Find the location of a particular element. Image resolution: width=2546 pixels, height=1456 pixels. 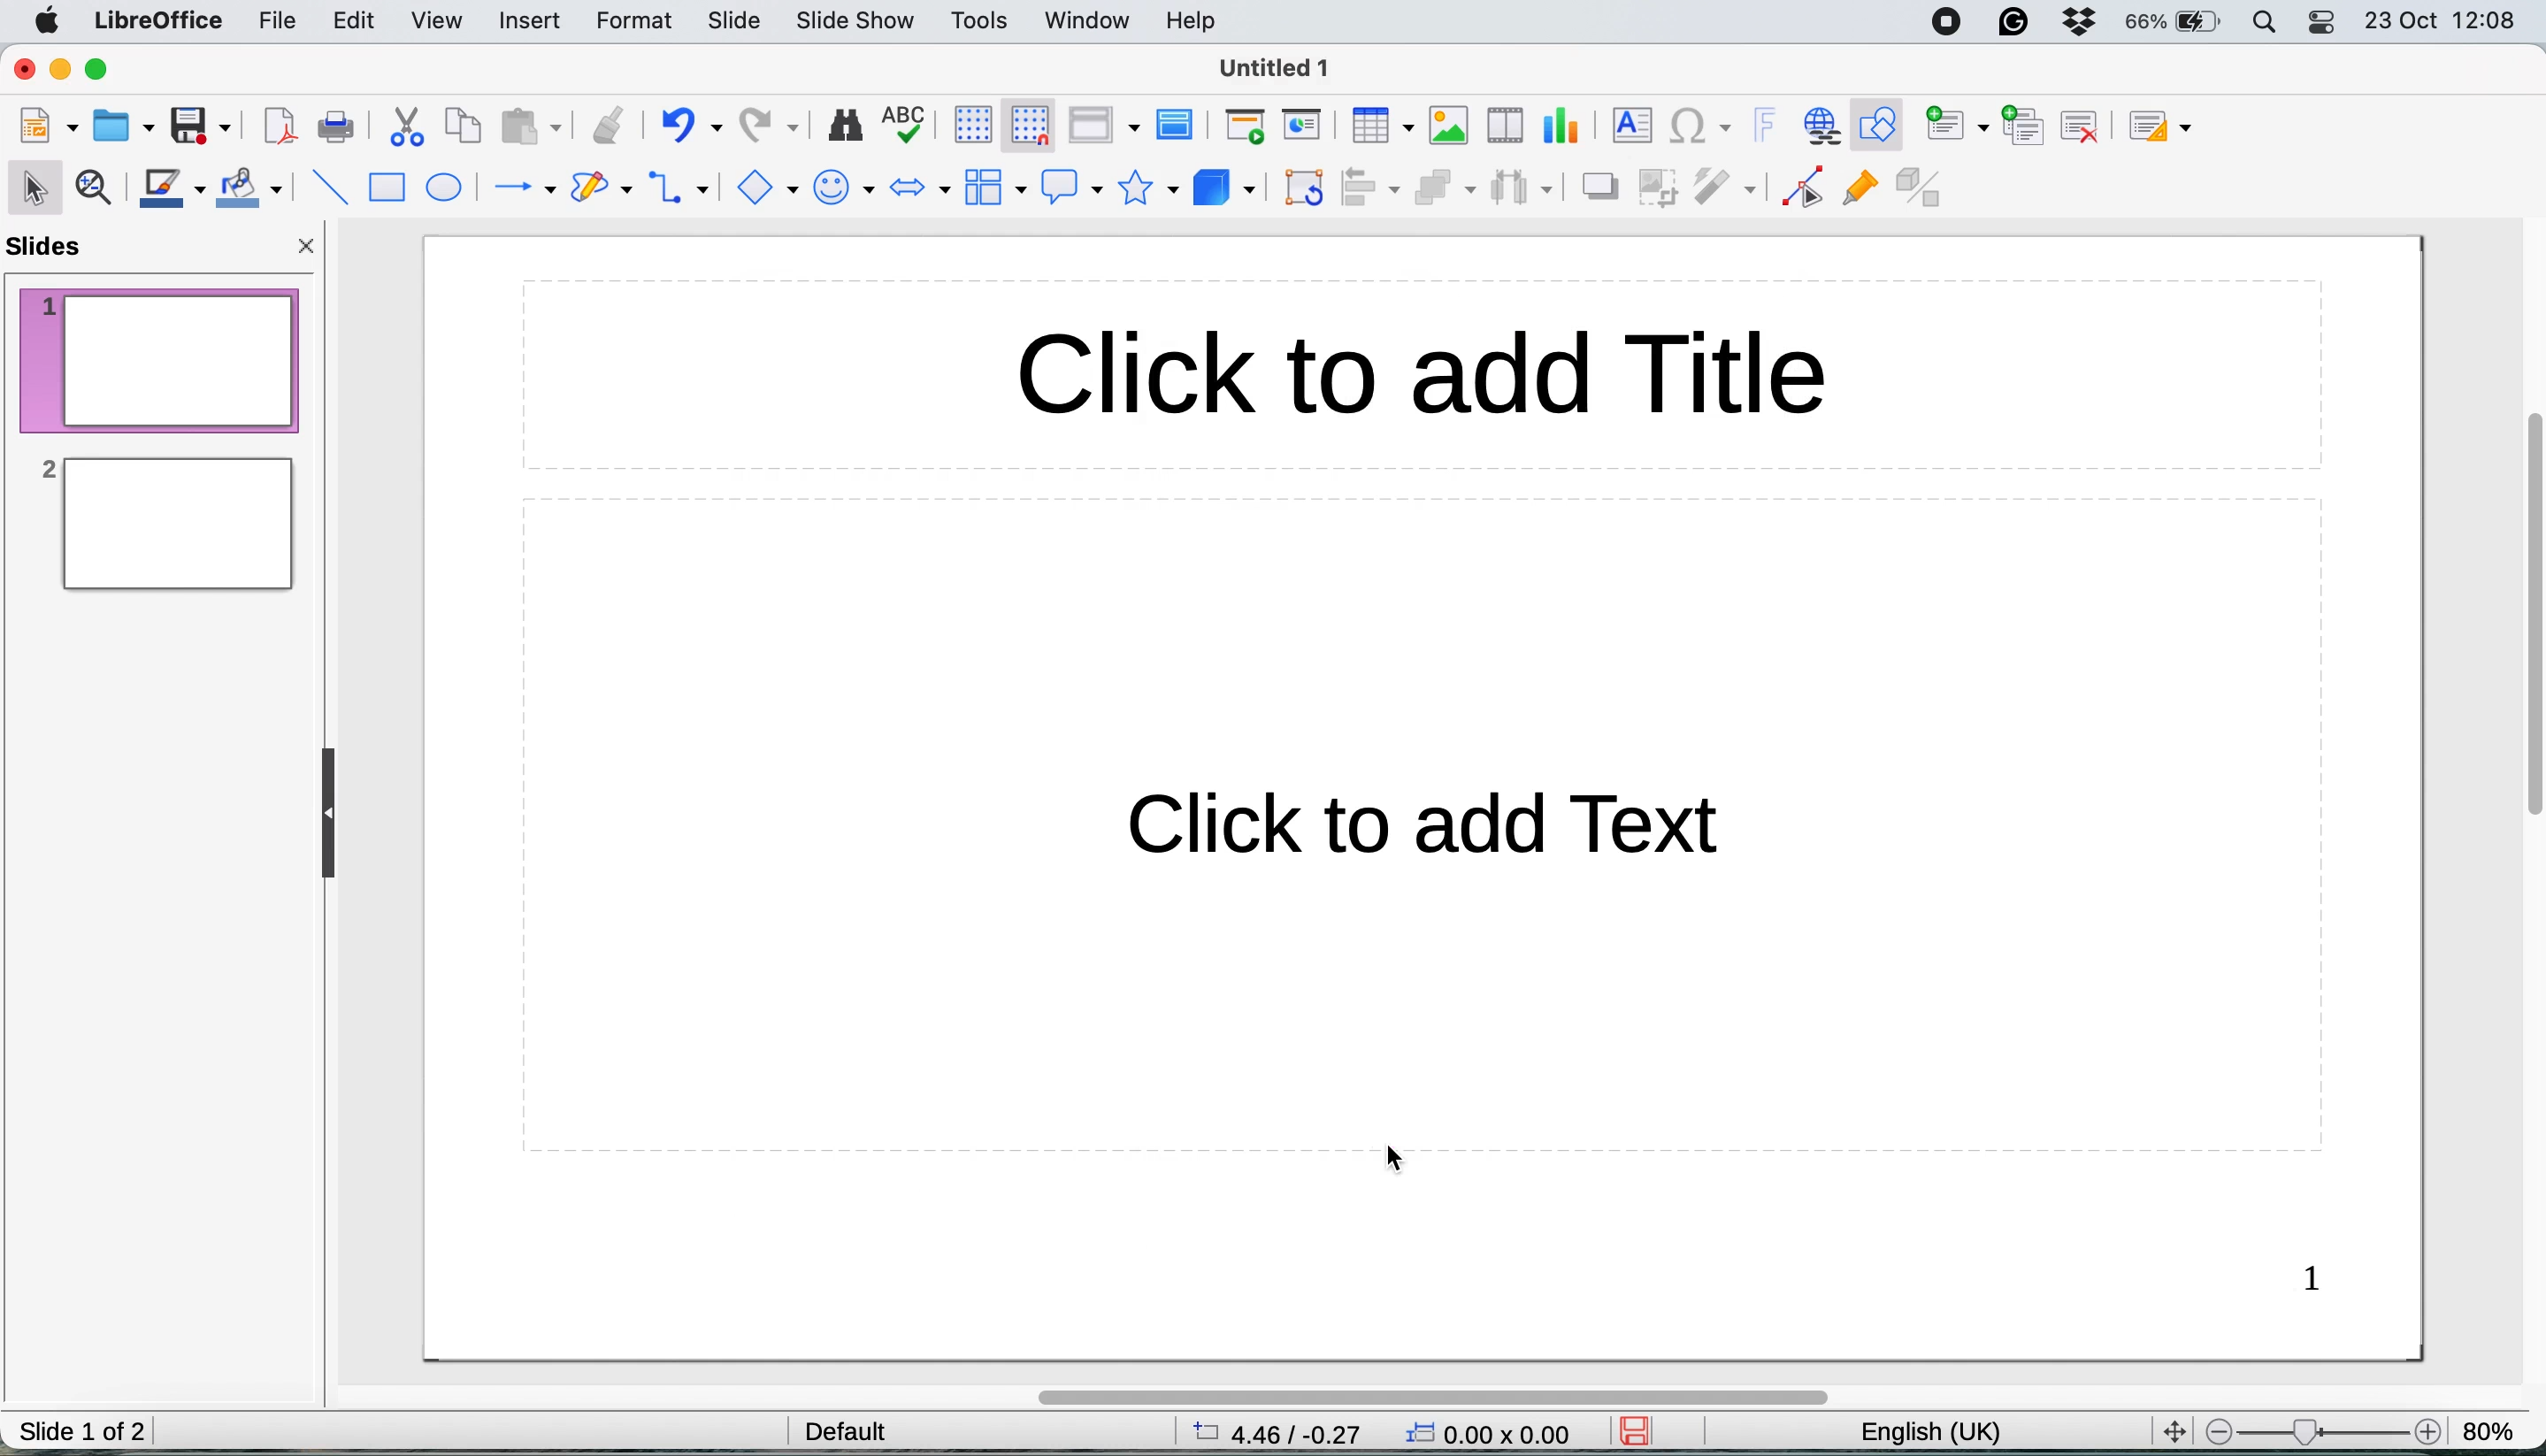

view is located at coordinates (443, 19).